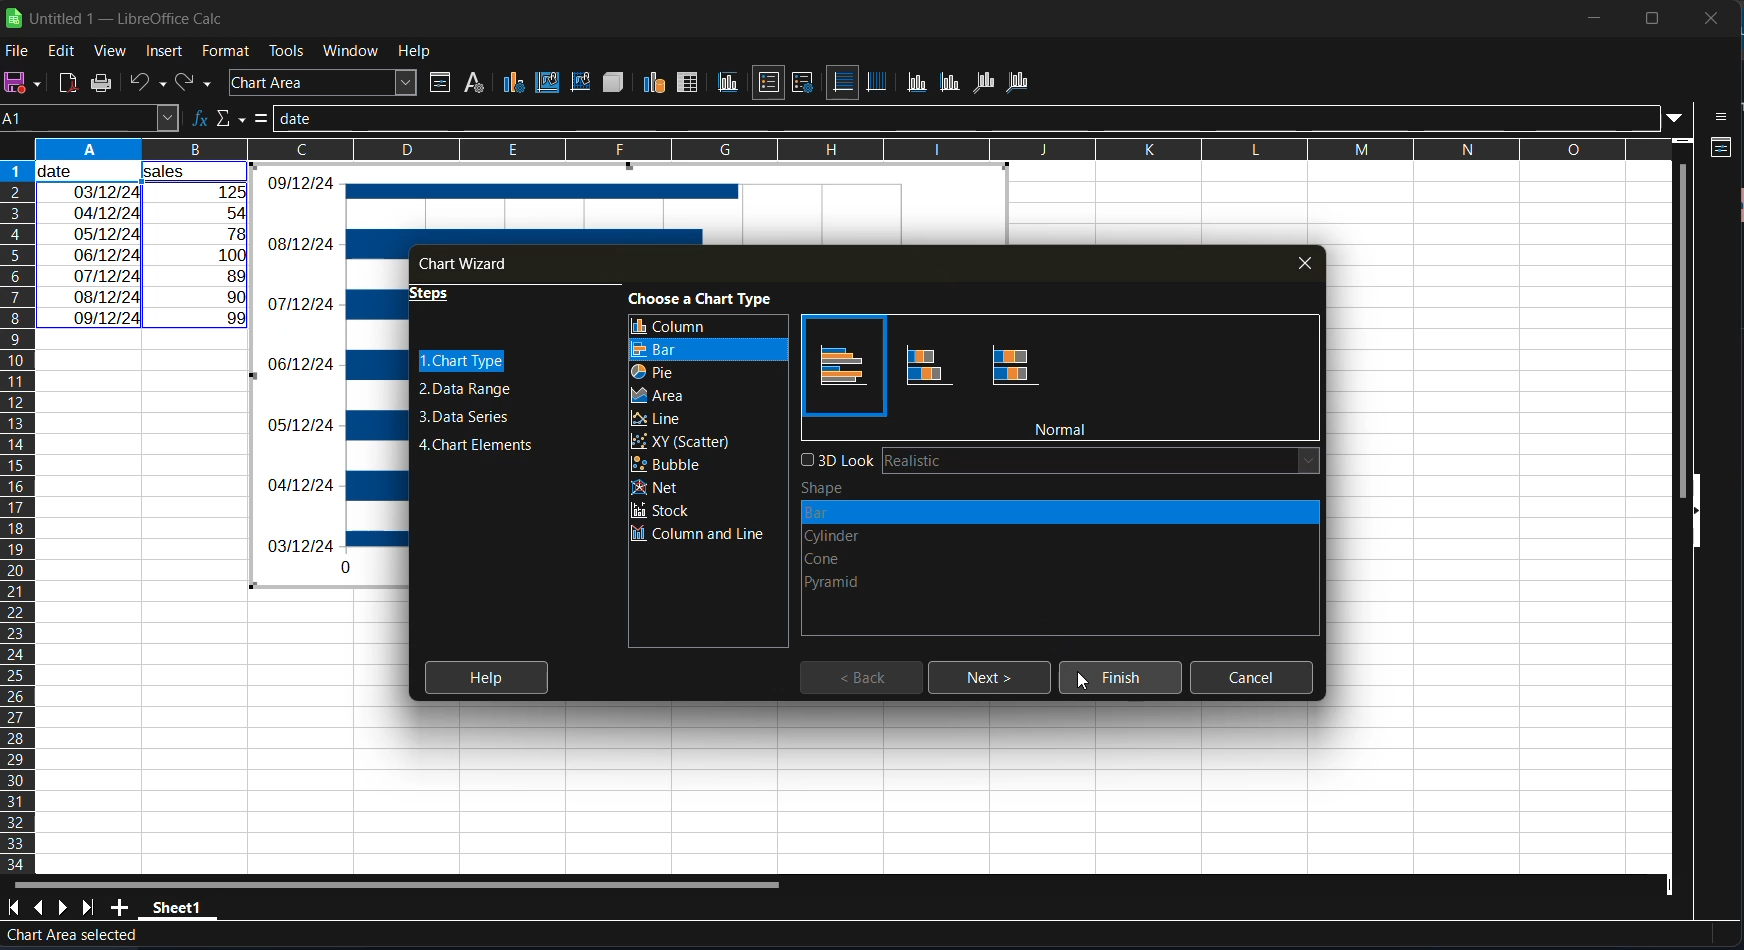 This screenshot has width=1744, height=950. I want to click on normal, so click(1065, 430).